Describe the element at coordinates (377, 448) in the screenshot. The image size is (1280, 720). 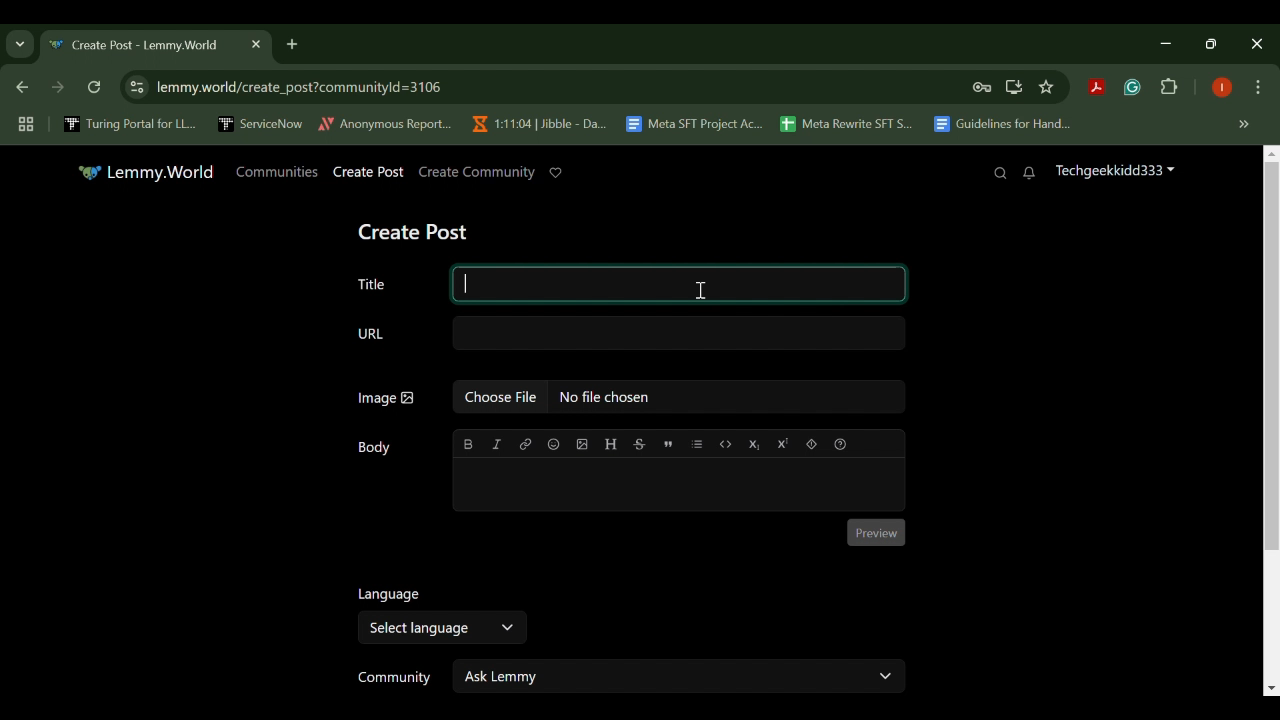
I see `Body` at that location.